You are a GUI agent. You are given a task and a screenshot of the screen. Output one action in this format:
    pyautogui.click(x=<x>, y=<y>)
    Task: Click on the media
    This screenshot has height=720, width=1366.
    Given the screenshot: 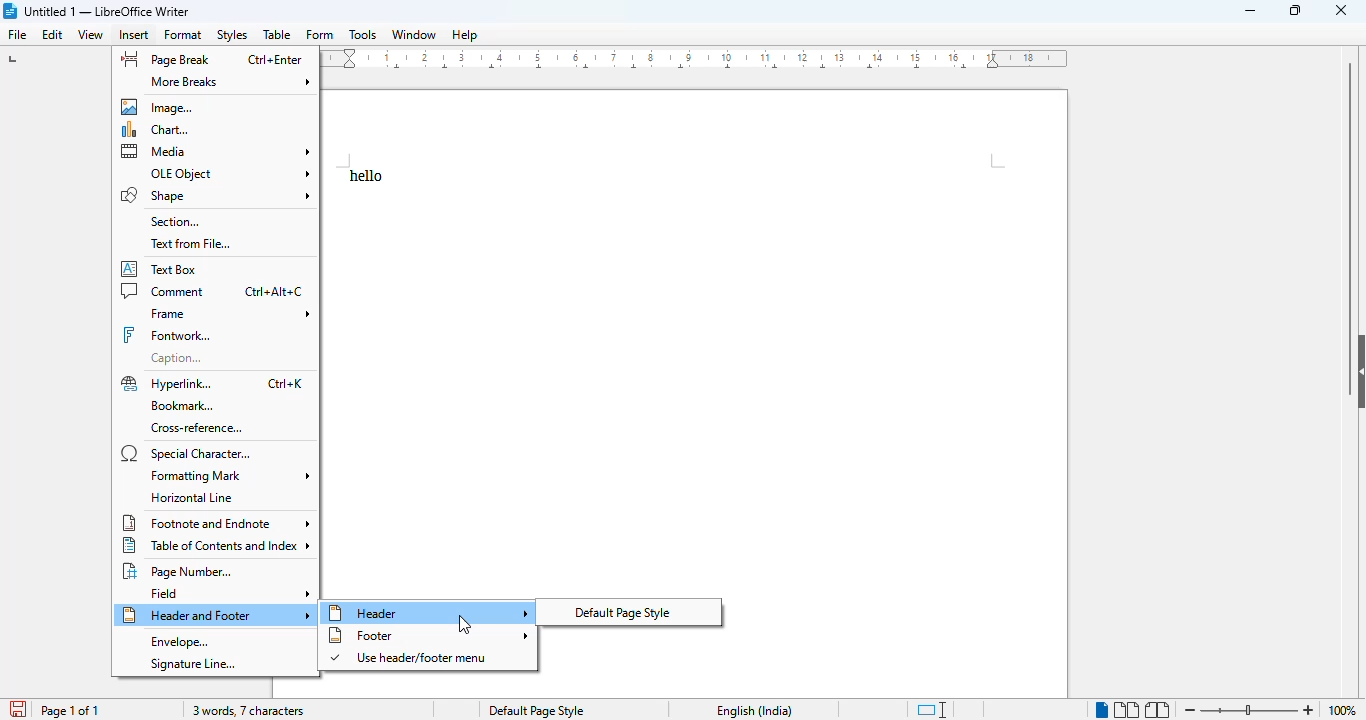 What is the action you would take?
    pyautogui.click(x=217, y=151)
    